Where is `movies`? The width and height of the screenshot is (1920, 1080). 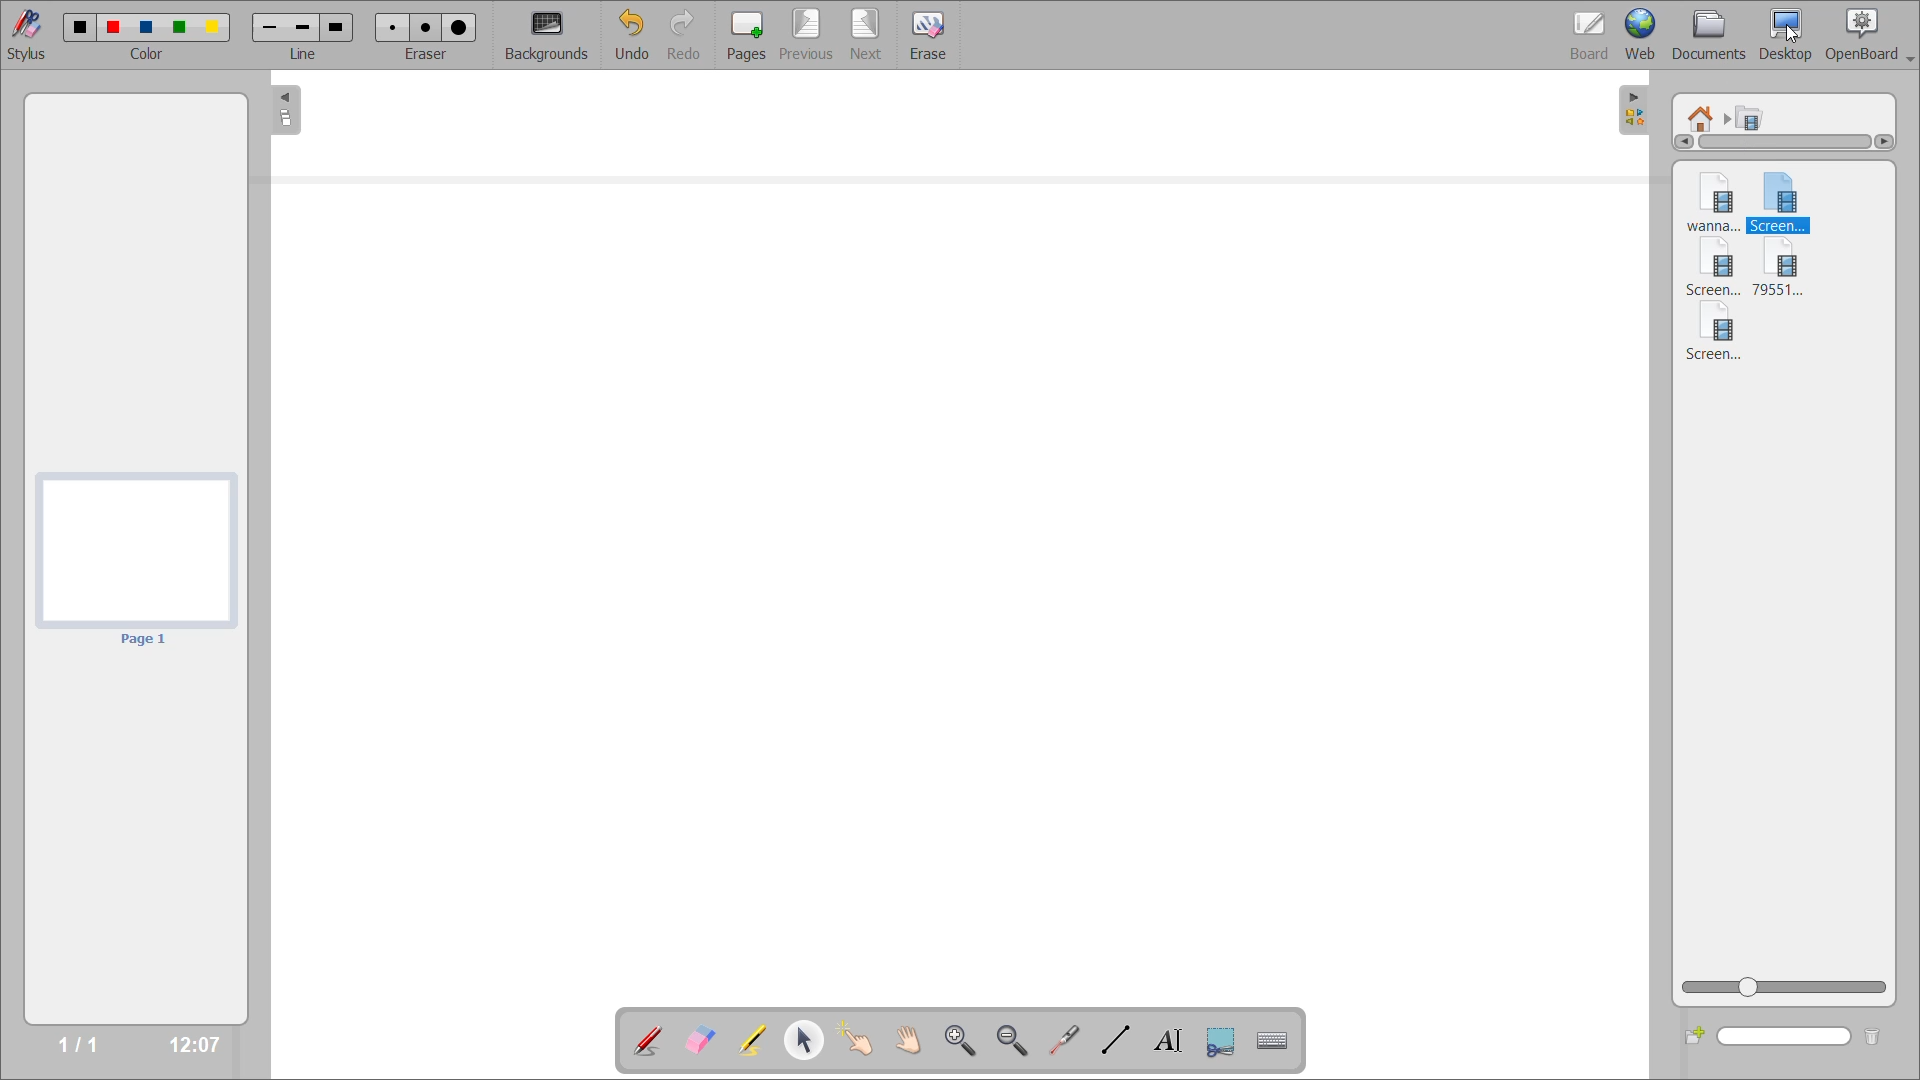 movies is located at coordinates (1761, 118).